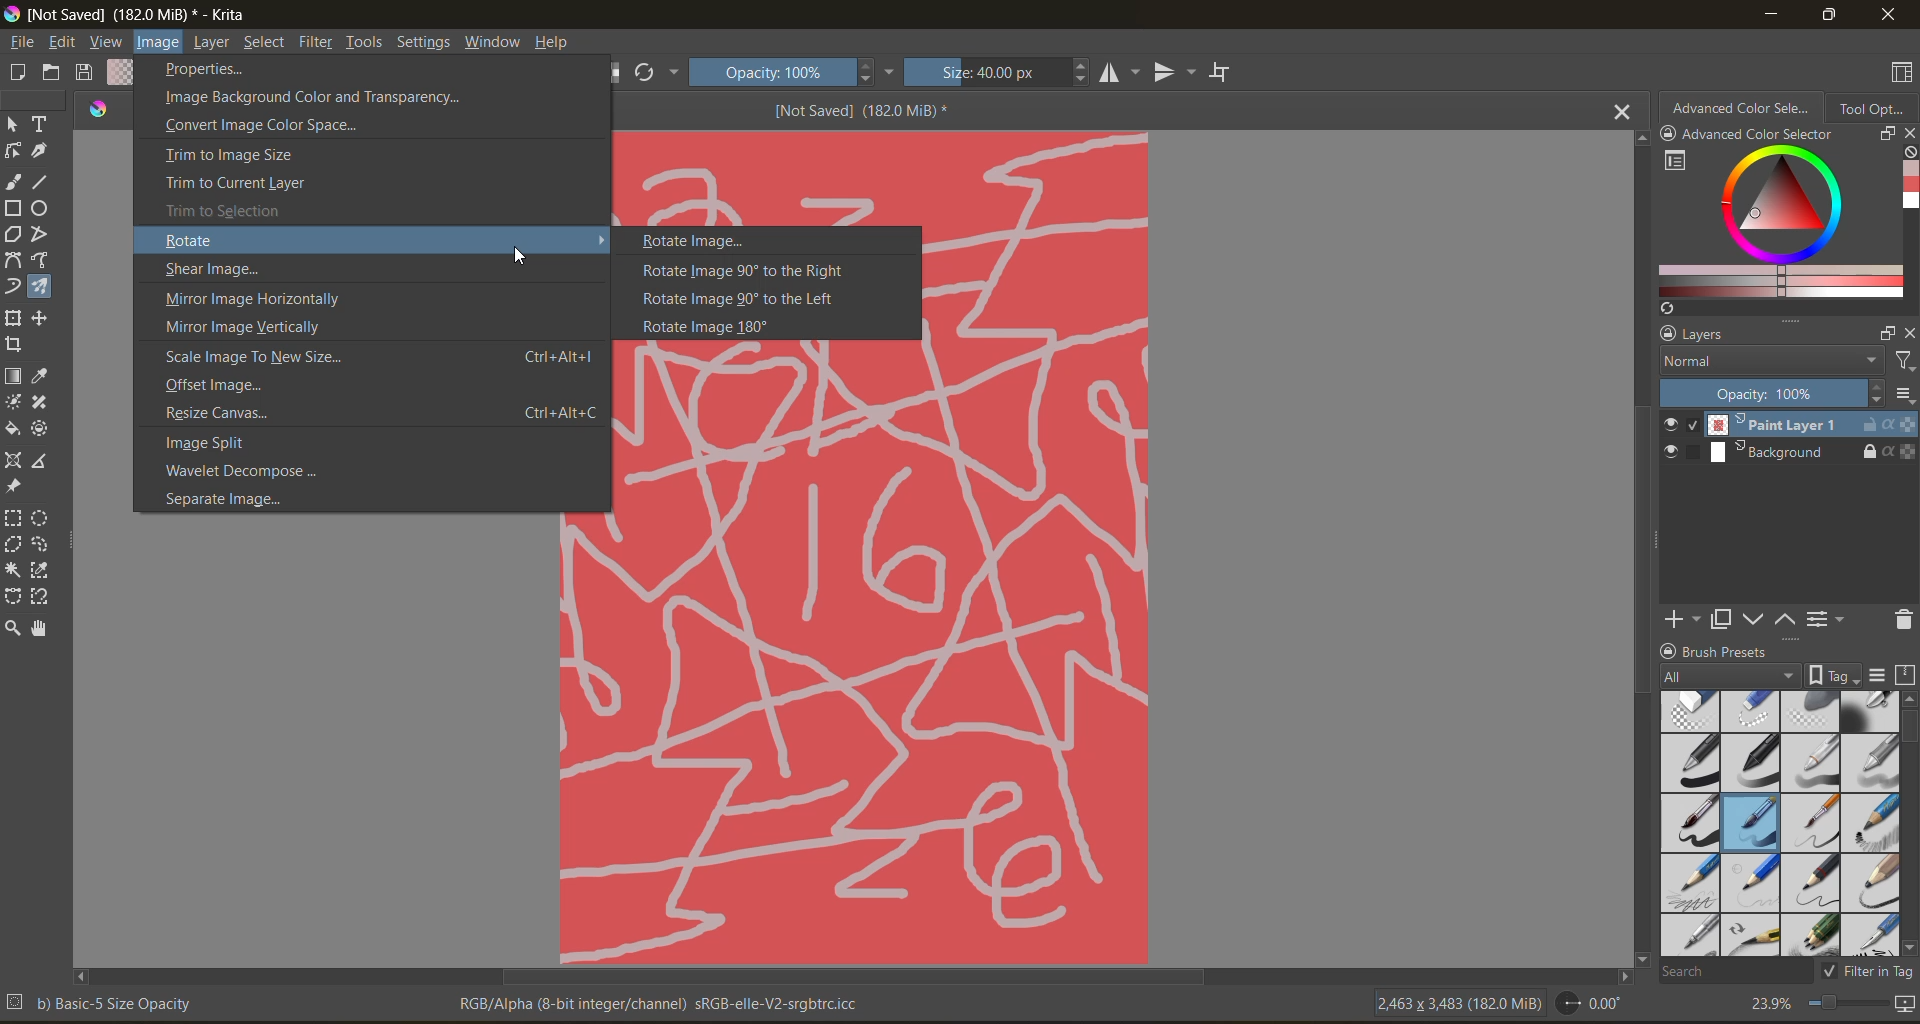 Image resolution: width=1920 pixels, height=1024 pixels. Describe the element at coordinates (1671, 651) in the screenshot. I see `lock docker` at that location.